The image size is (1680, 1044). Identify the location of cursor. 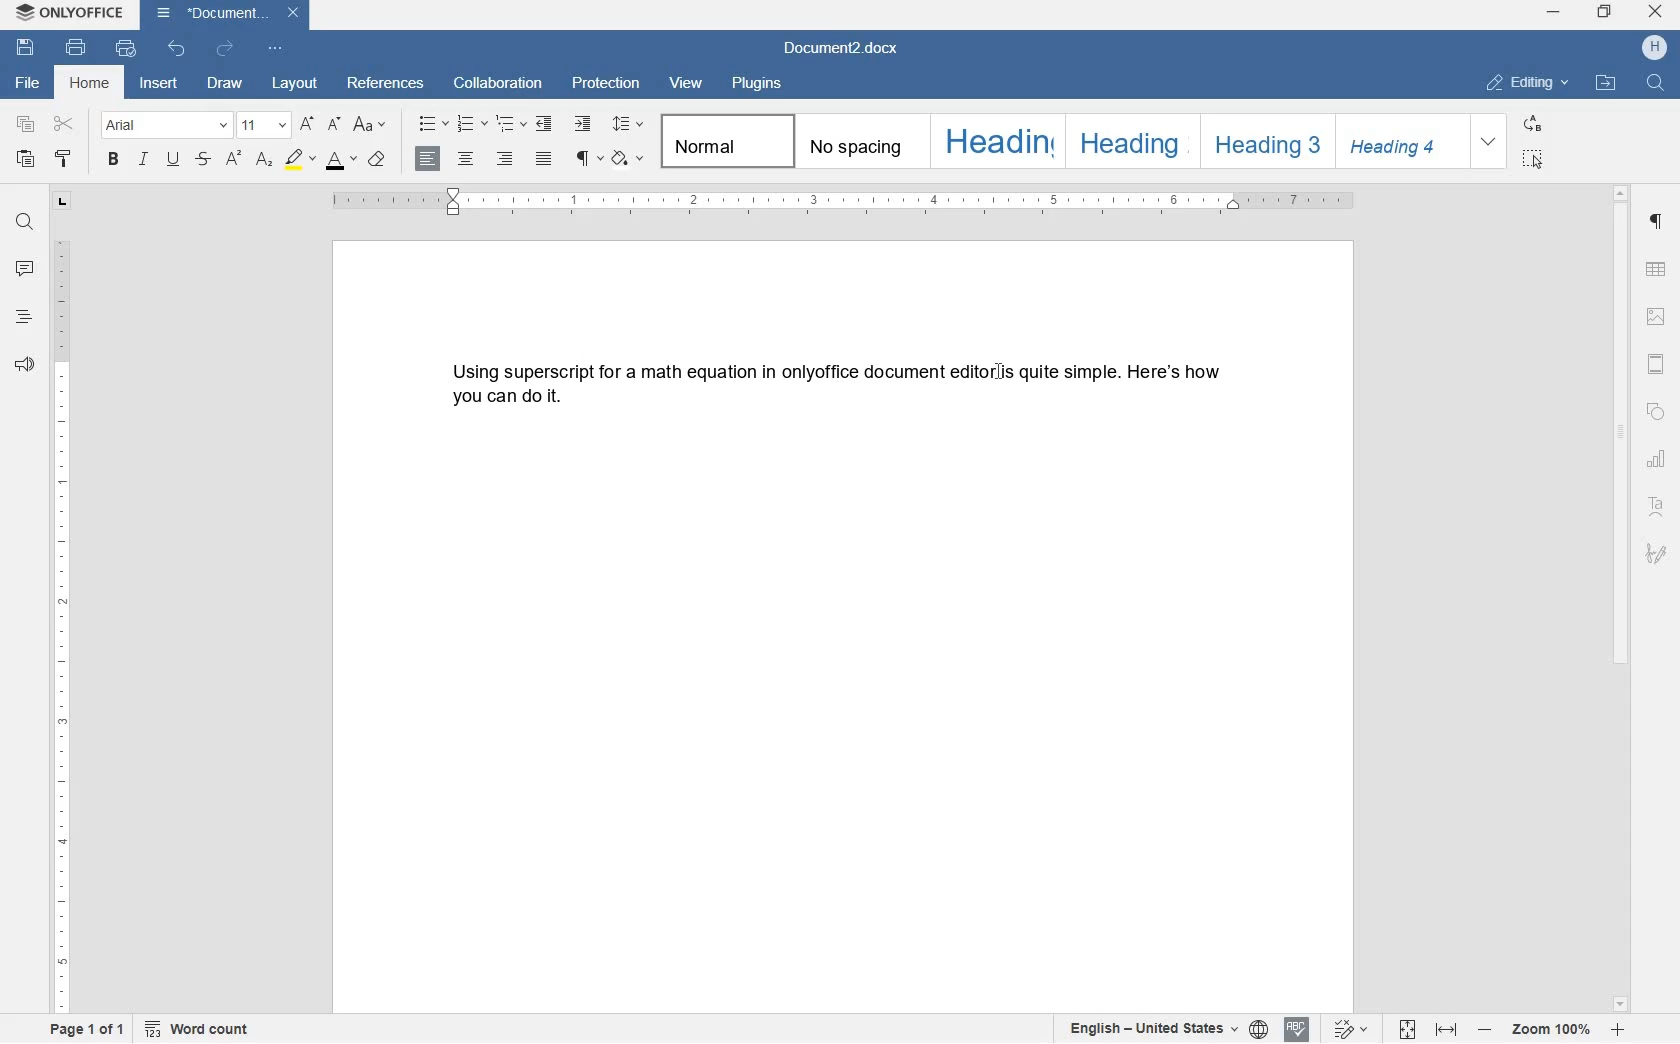
(1000, 376).